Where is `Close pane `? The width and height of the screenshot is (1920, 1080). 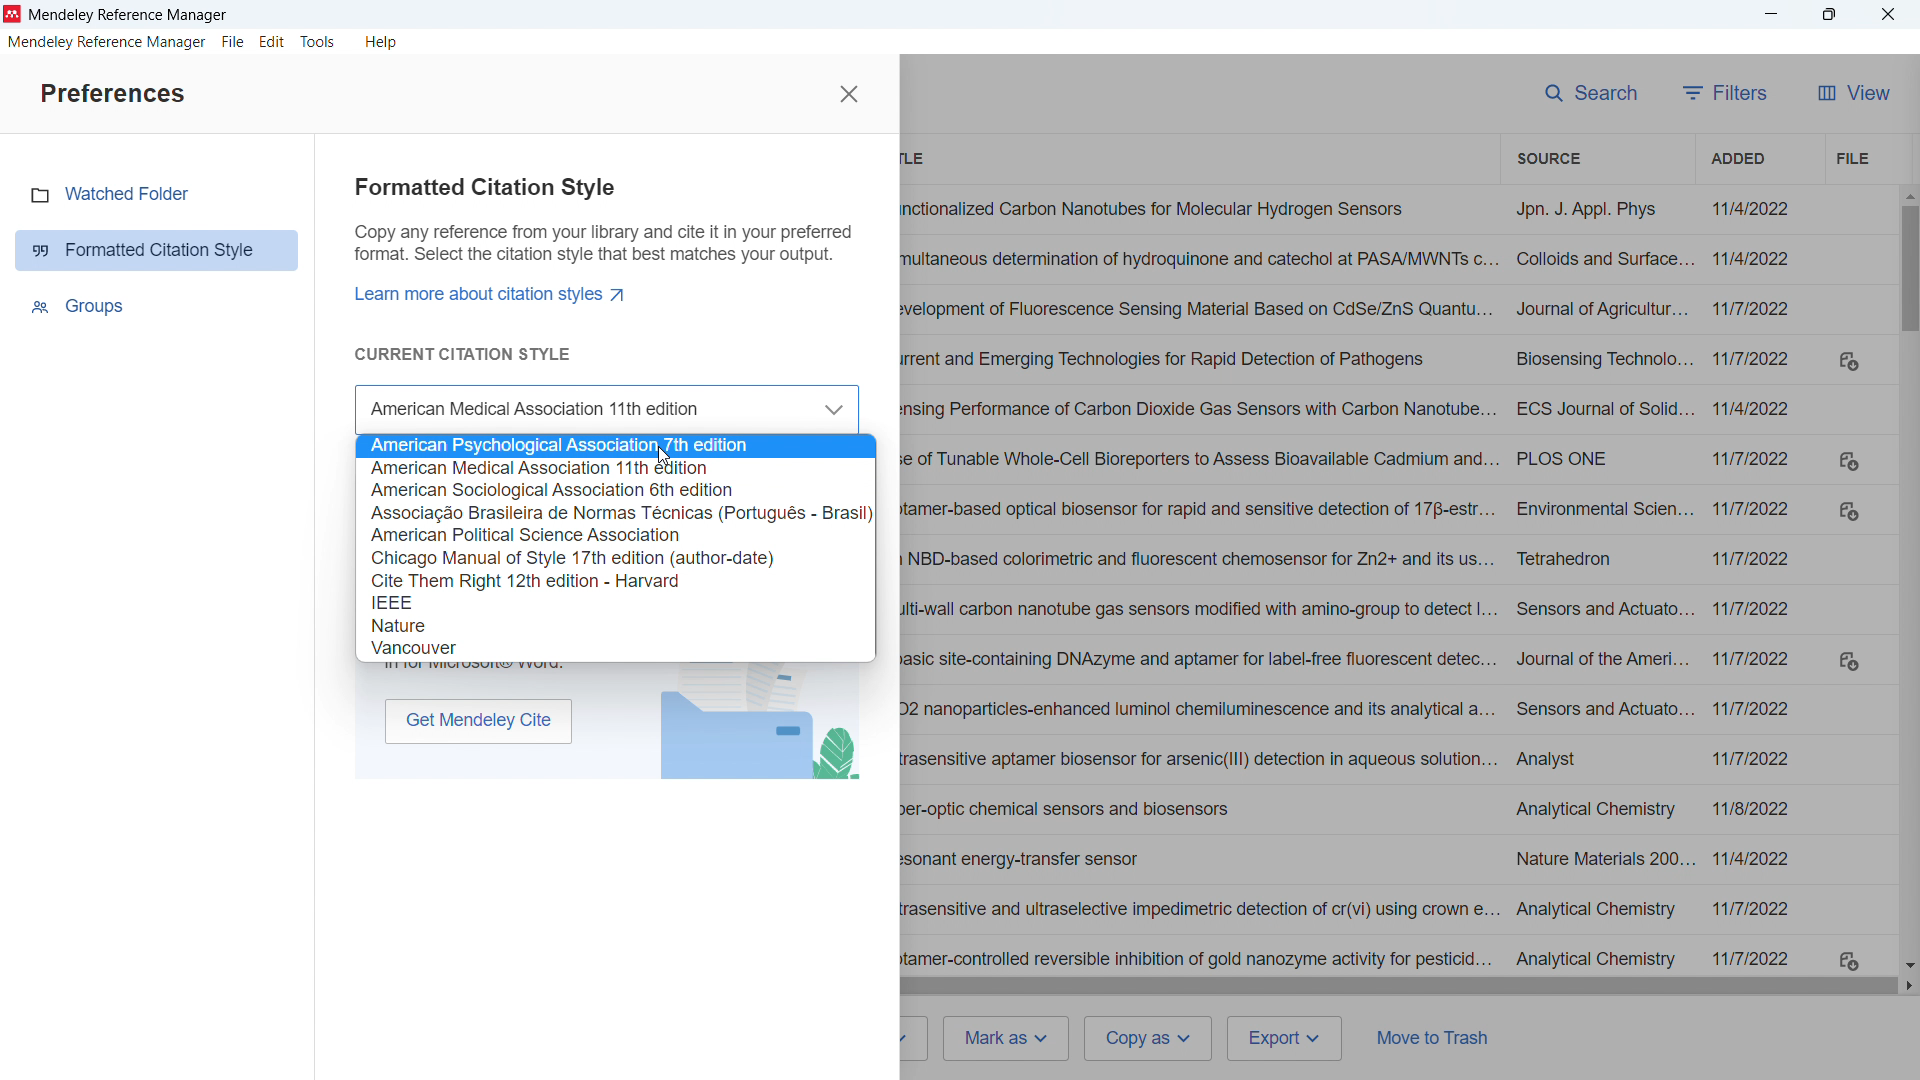
Close pane  is located at coordinates (848, 93).